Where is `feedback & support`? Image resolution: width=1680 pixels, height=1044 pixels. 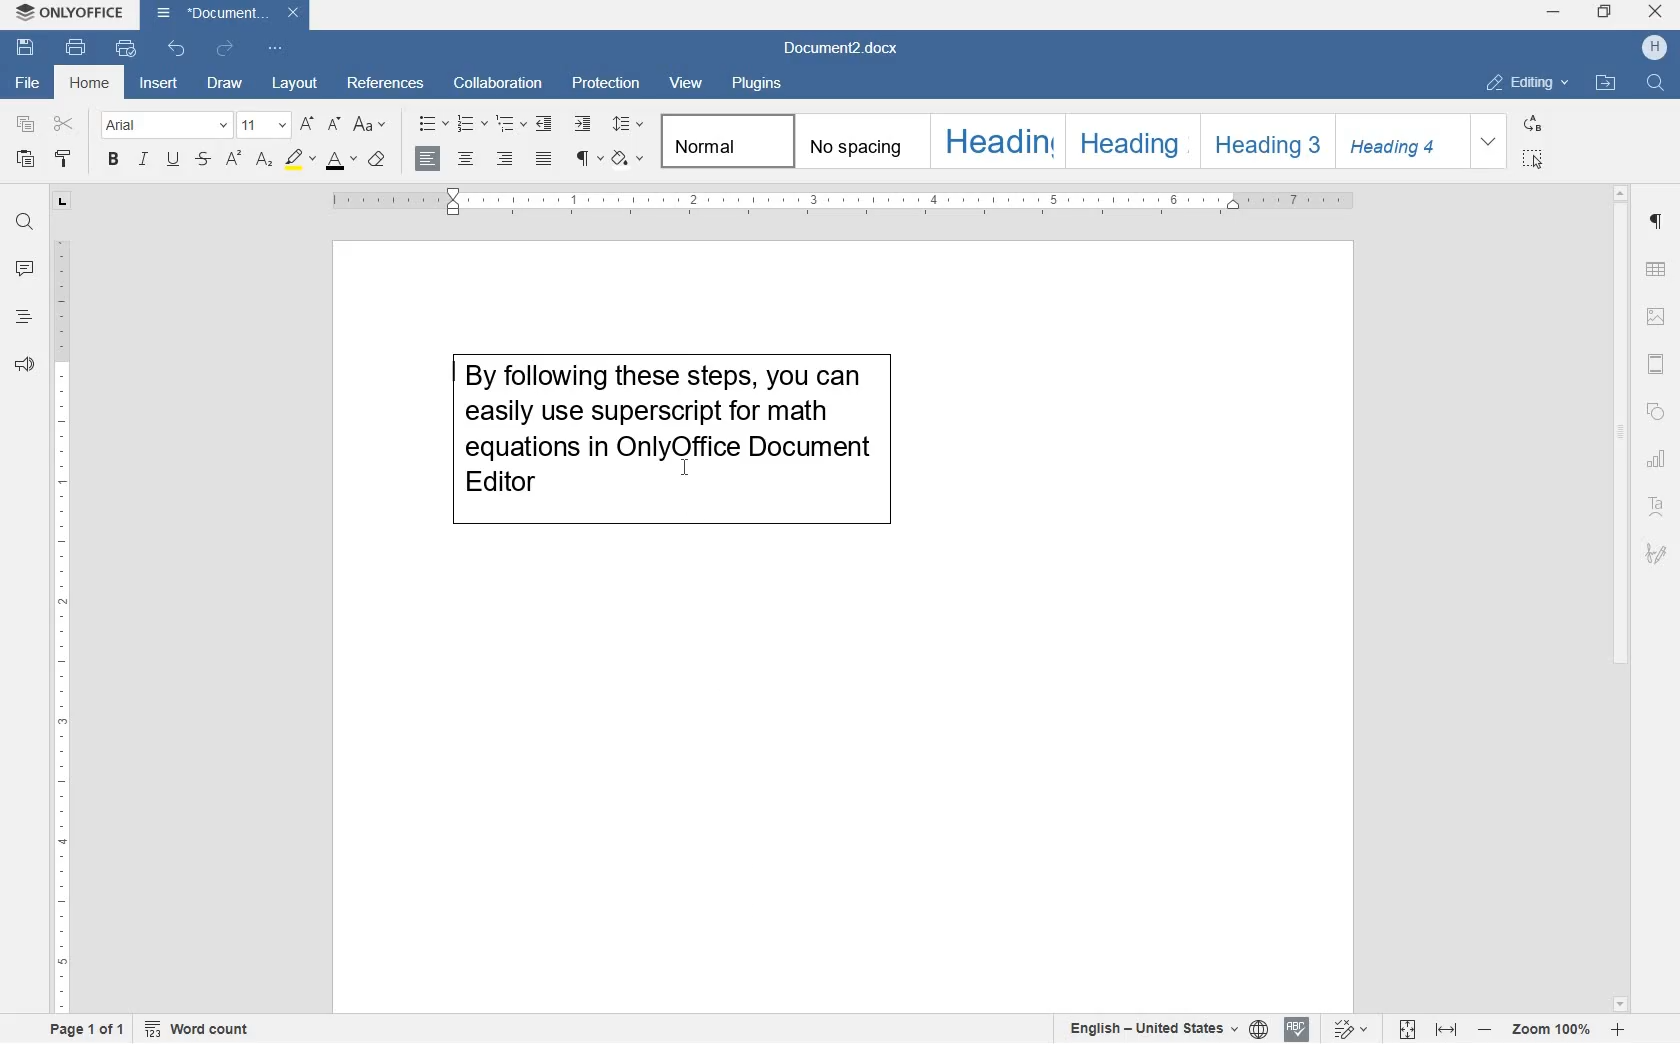 feedback & support is located at coordinates (22, 365).